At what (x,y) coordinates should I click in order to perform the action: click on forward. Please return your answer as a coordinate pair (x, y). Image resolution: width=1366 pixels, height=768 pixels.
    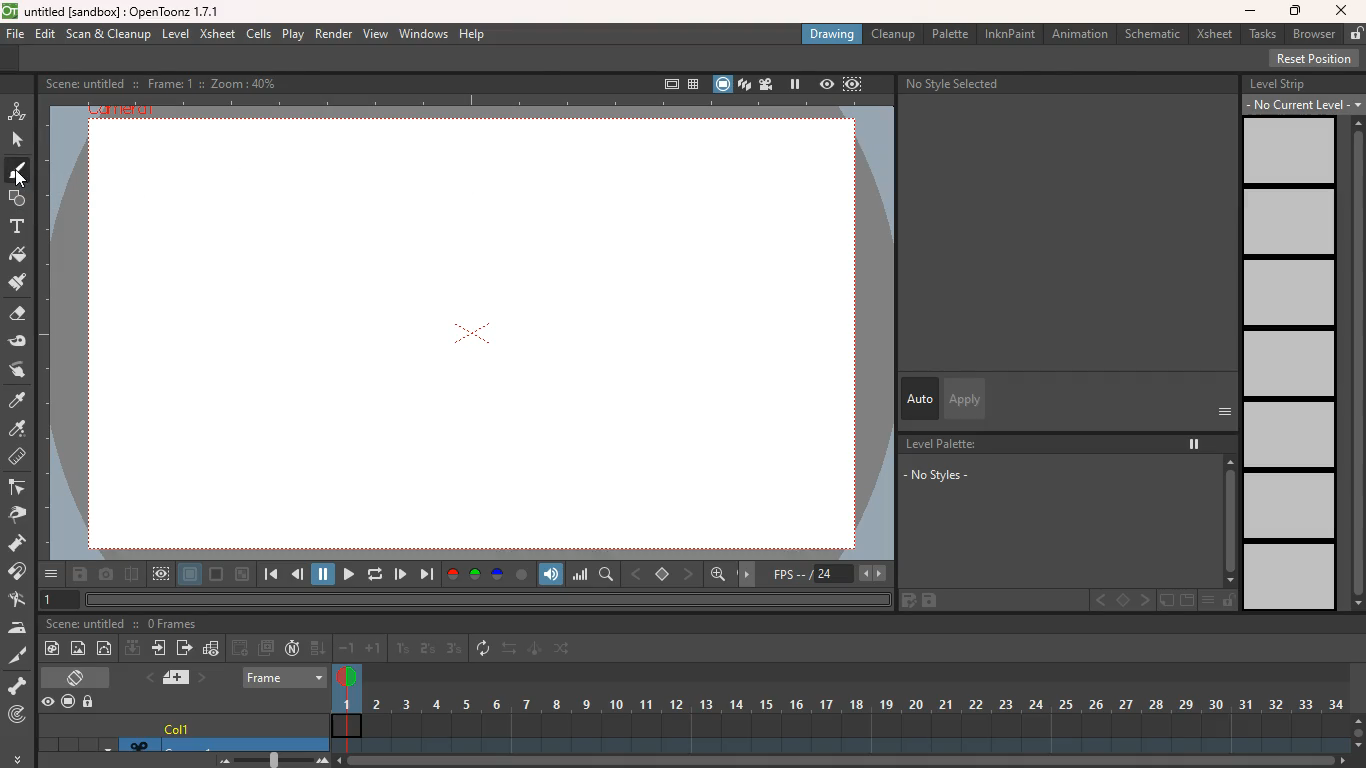
    Looking at the image, I should click on (184, 650).